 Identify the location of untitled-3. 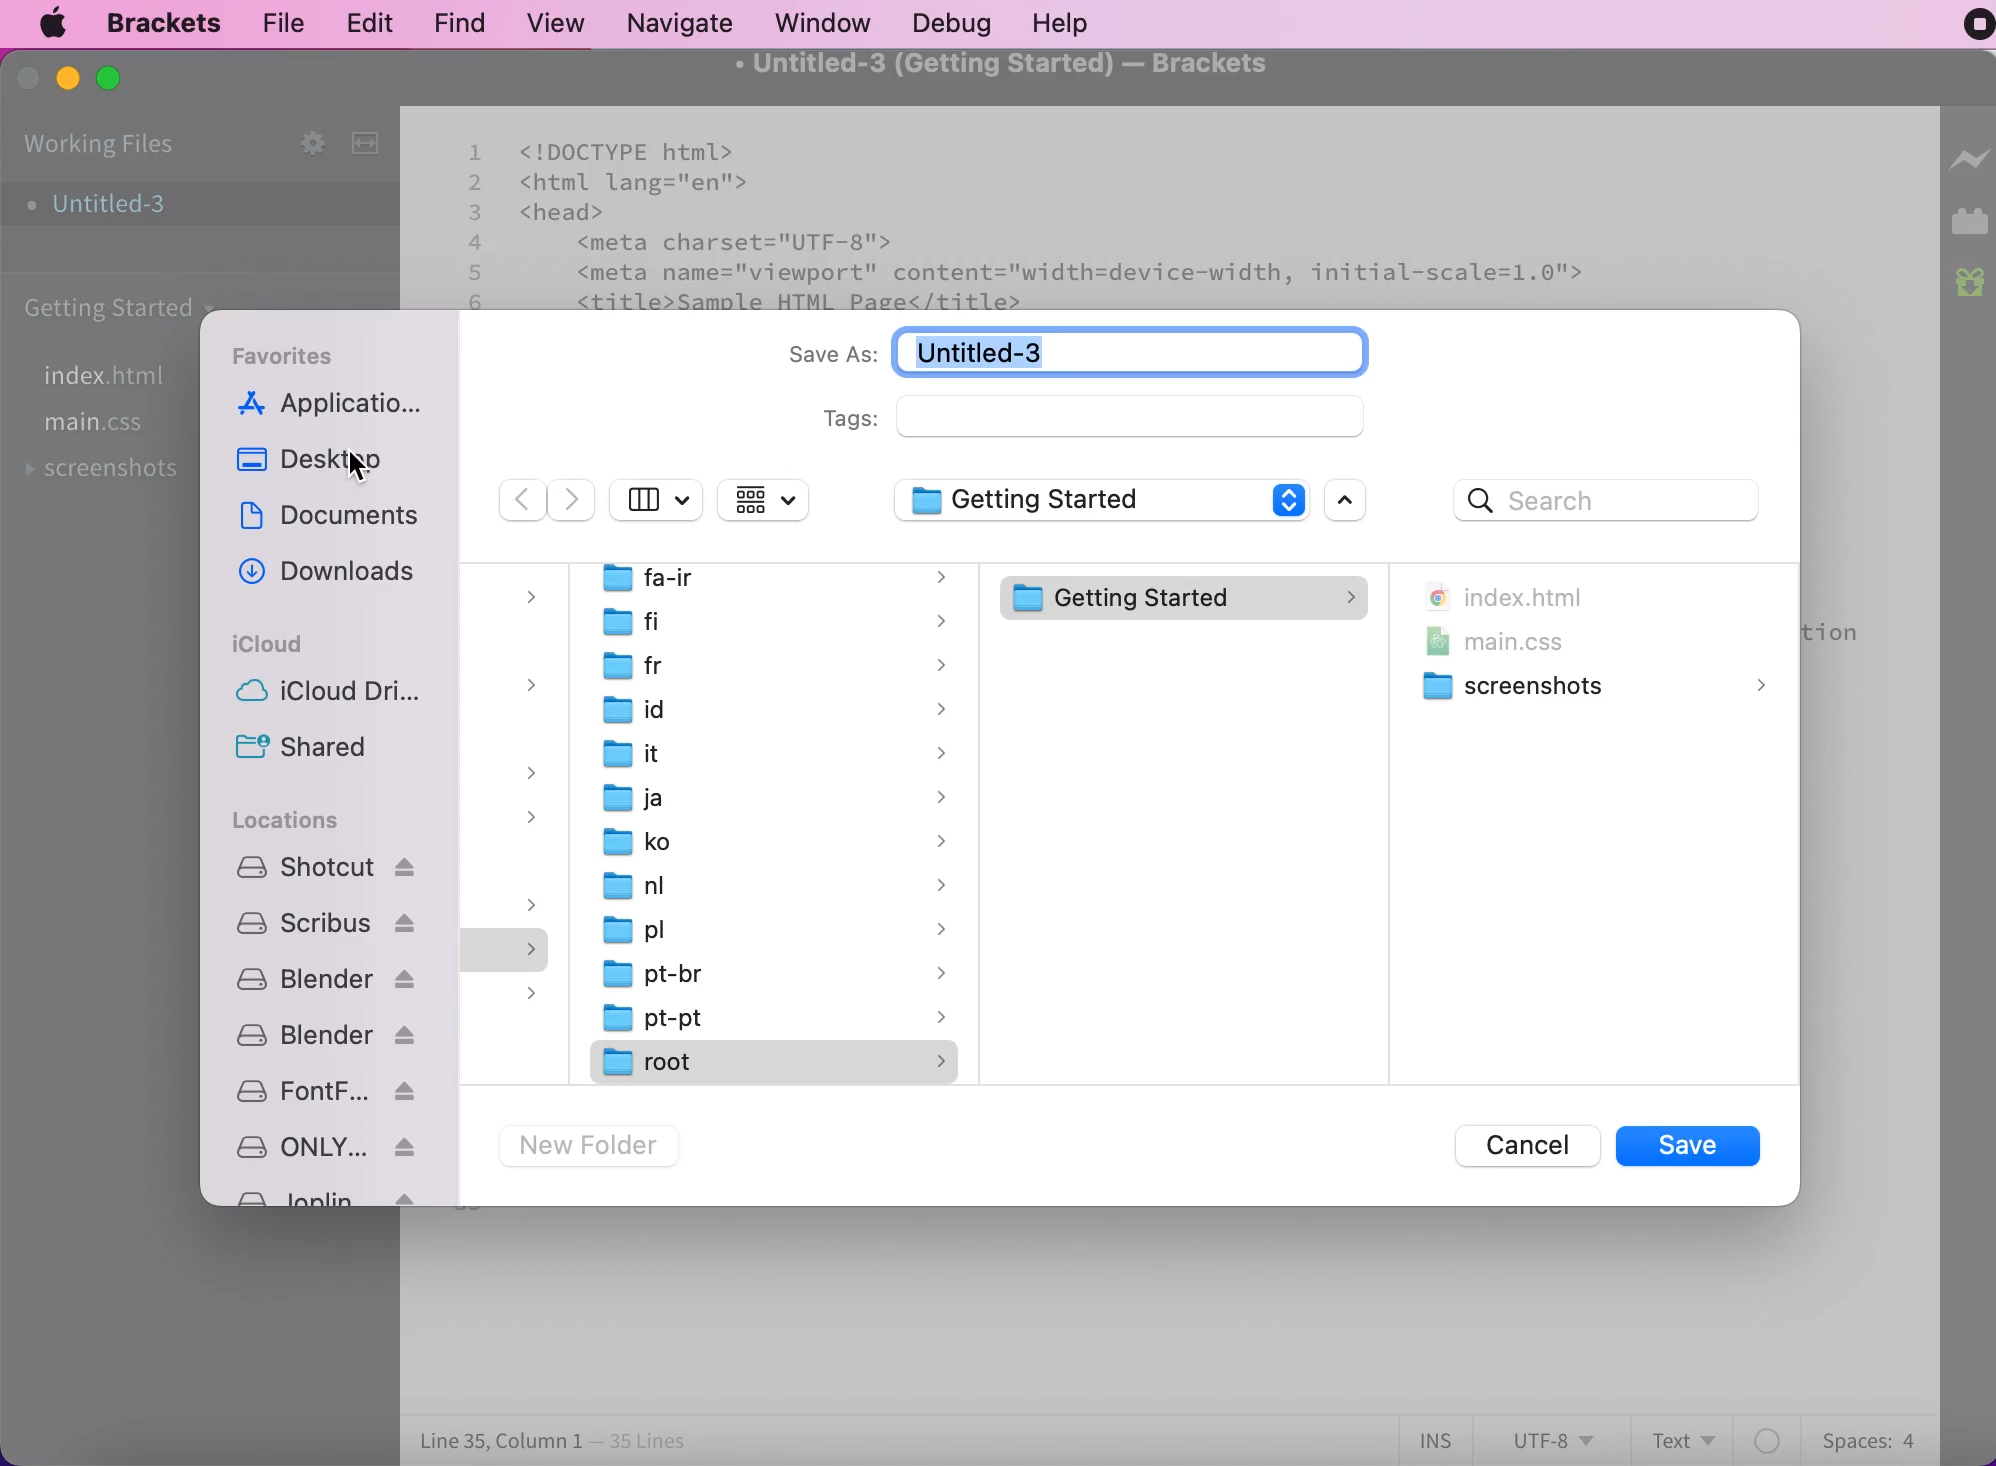
(110, 206).